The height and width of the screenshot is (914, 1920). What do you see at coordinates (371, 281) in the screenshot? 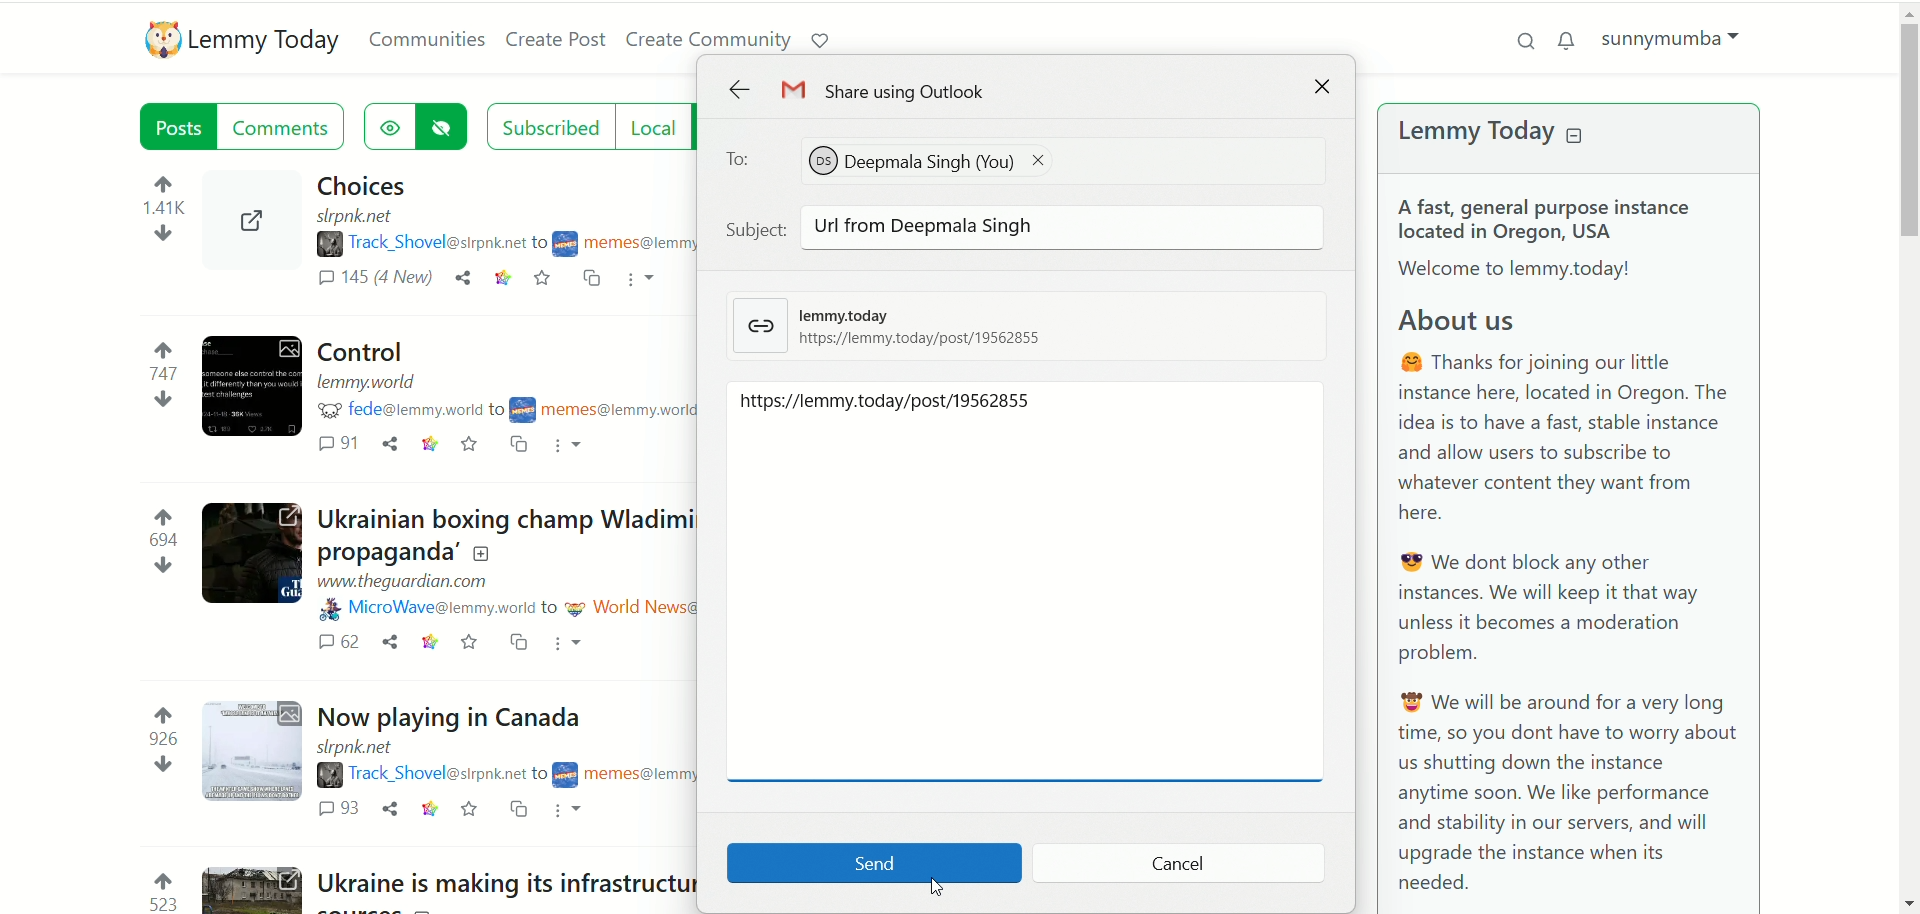
I see `comments` at bounding box center [371, 281].